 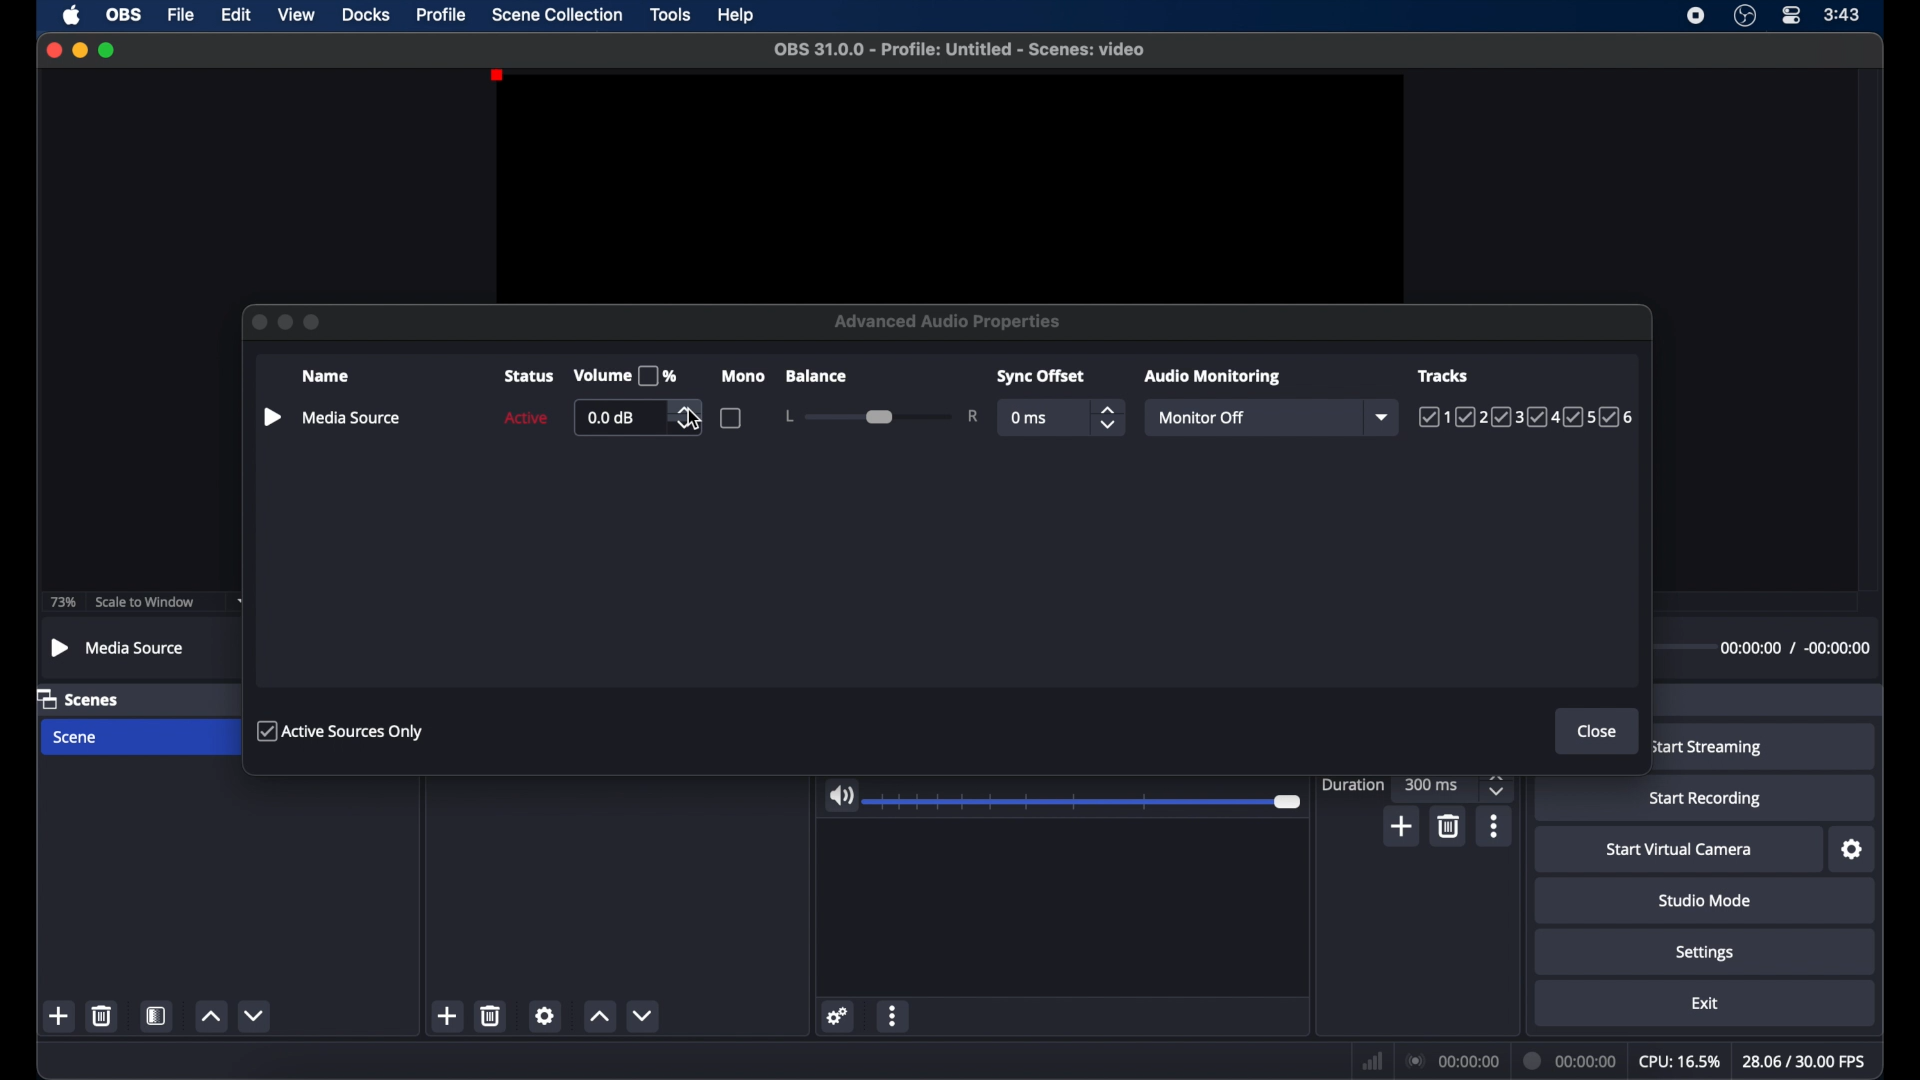 I want to click on minimize, so click(x=79, y=49).